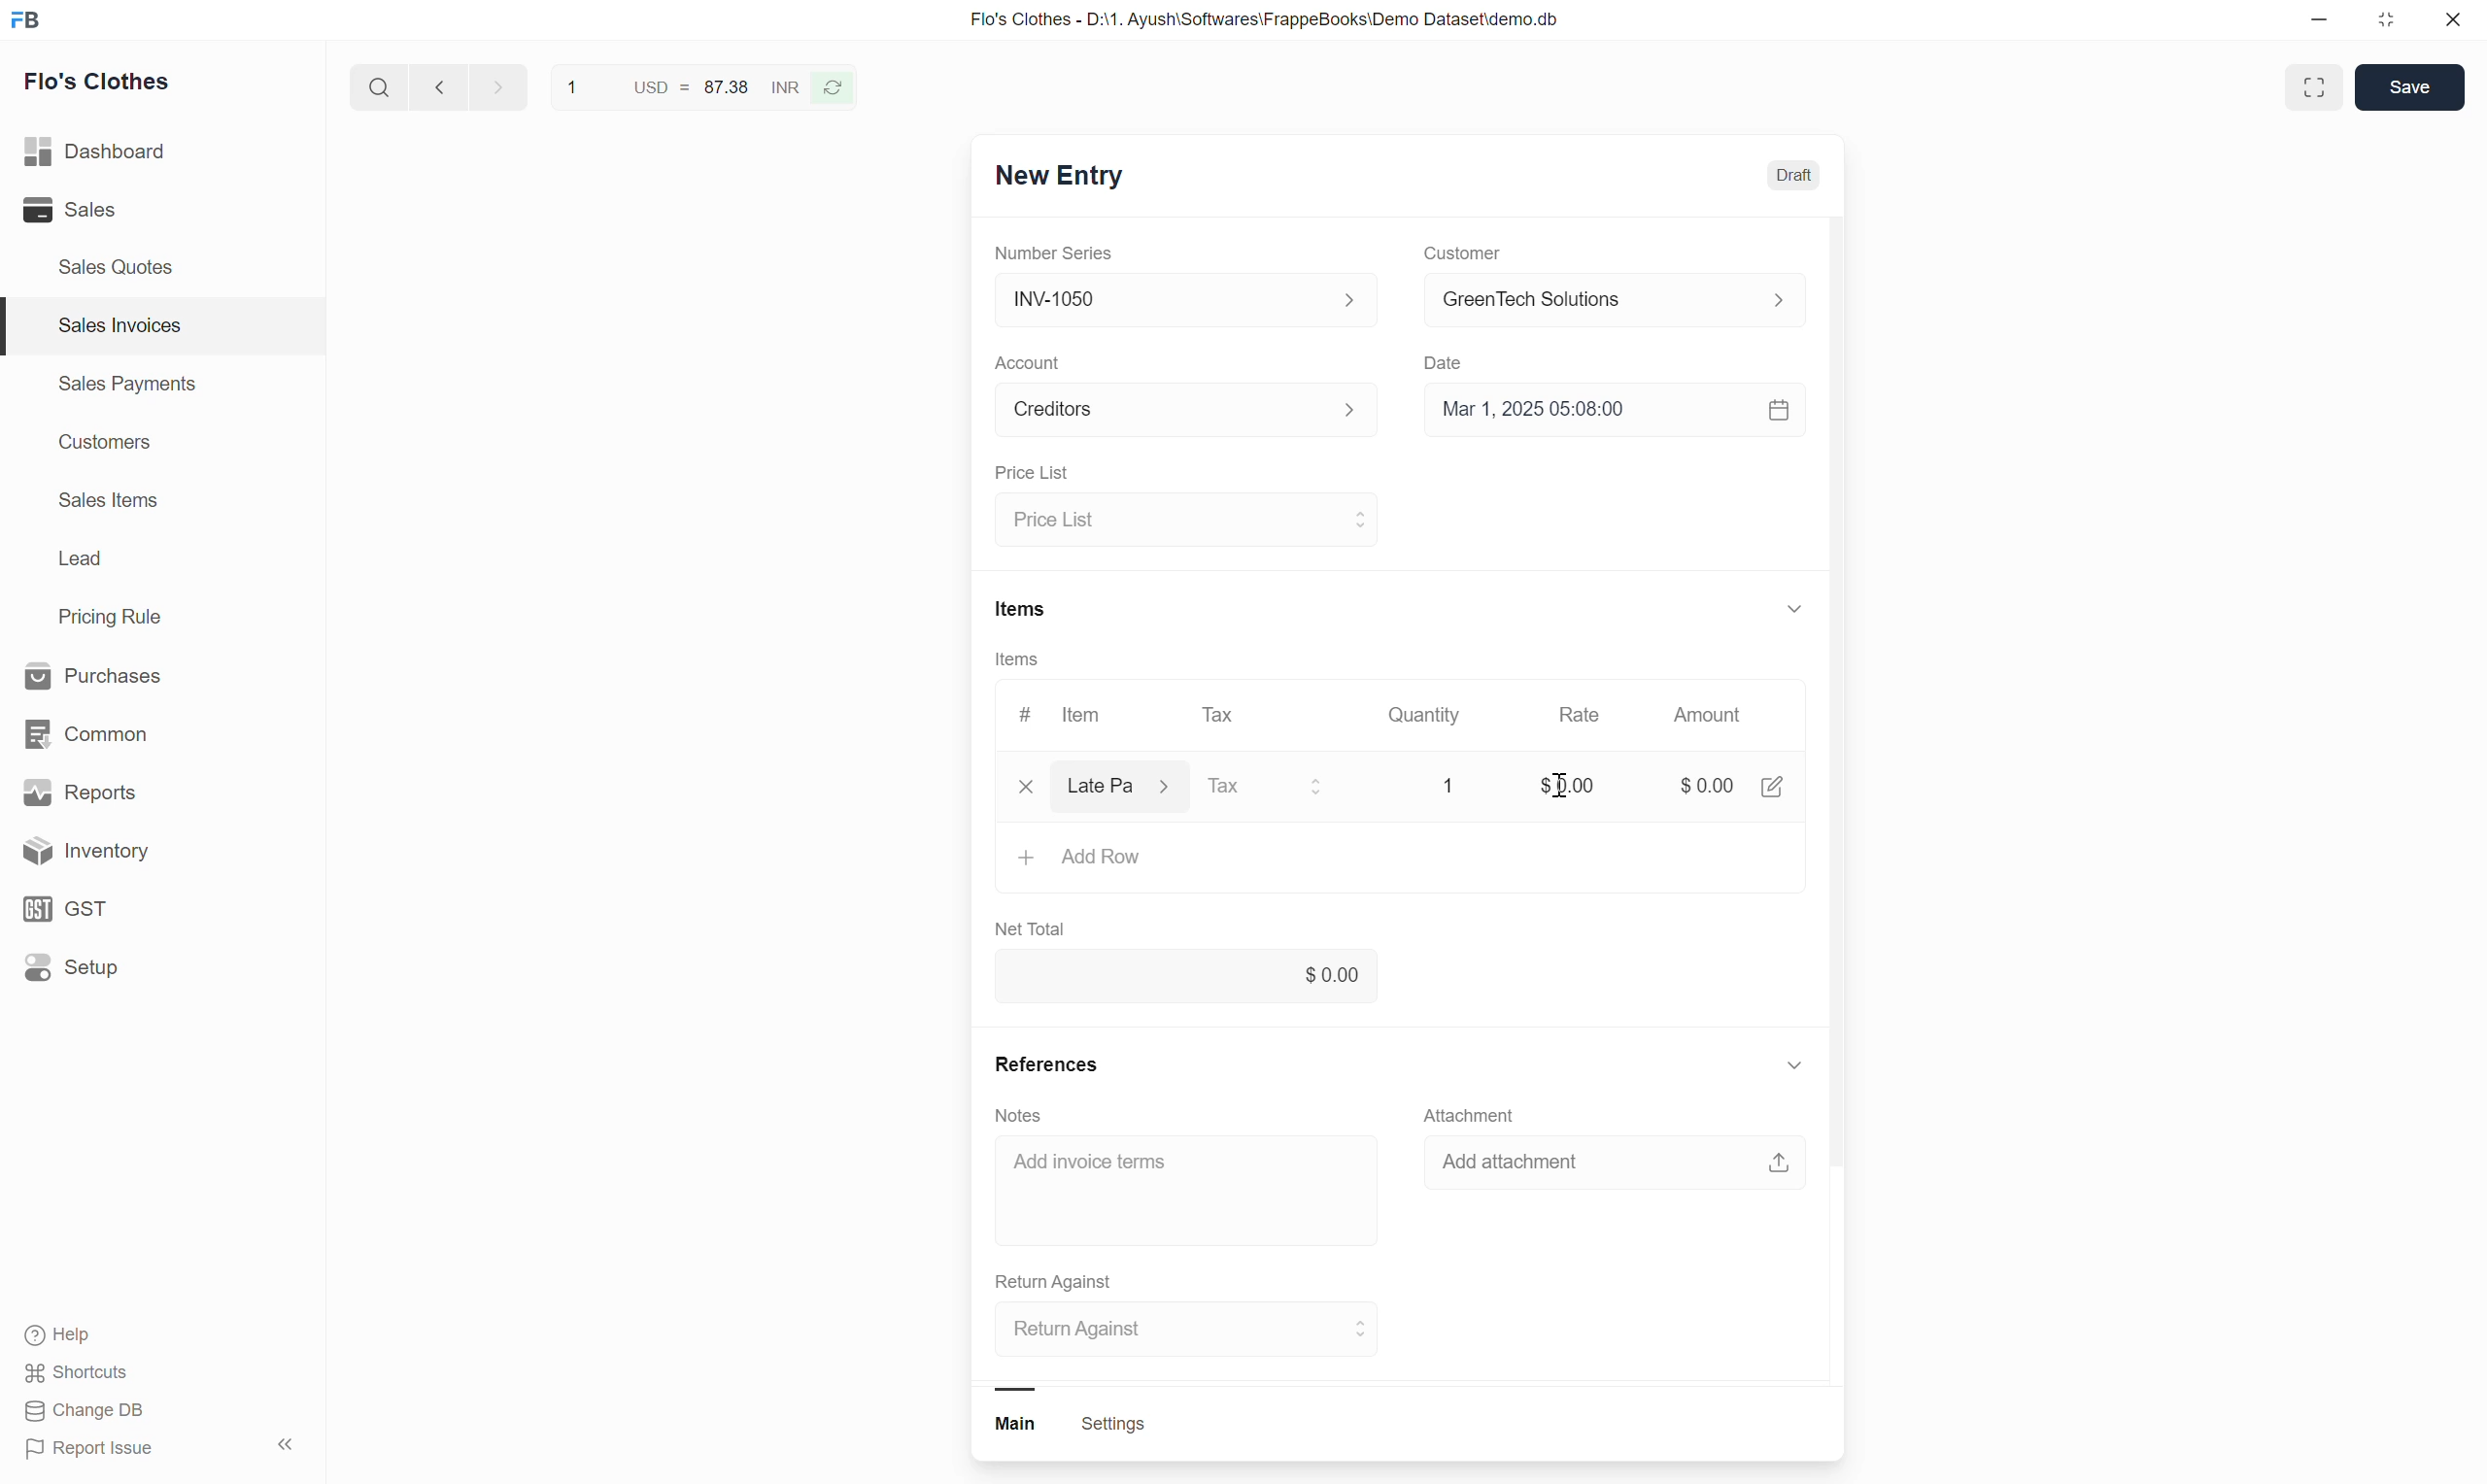 The width and height of the screenshot is (2487, 1484). Describe the element at coordinates (1045, 1063) in the screenshot. I see `References` at that location.